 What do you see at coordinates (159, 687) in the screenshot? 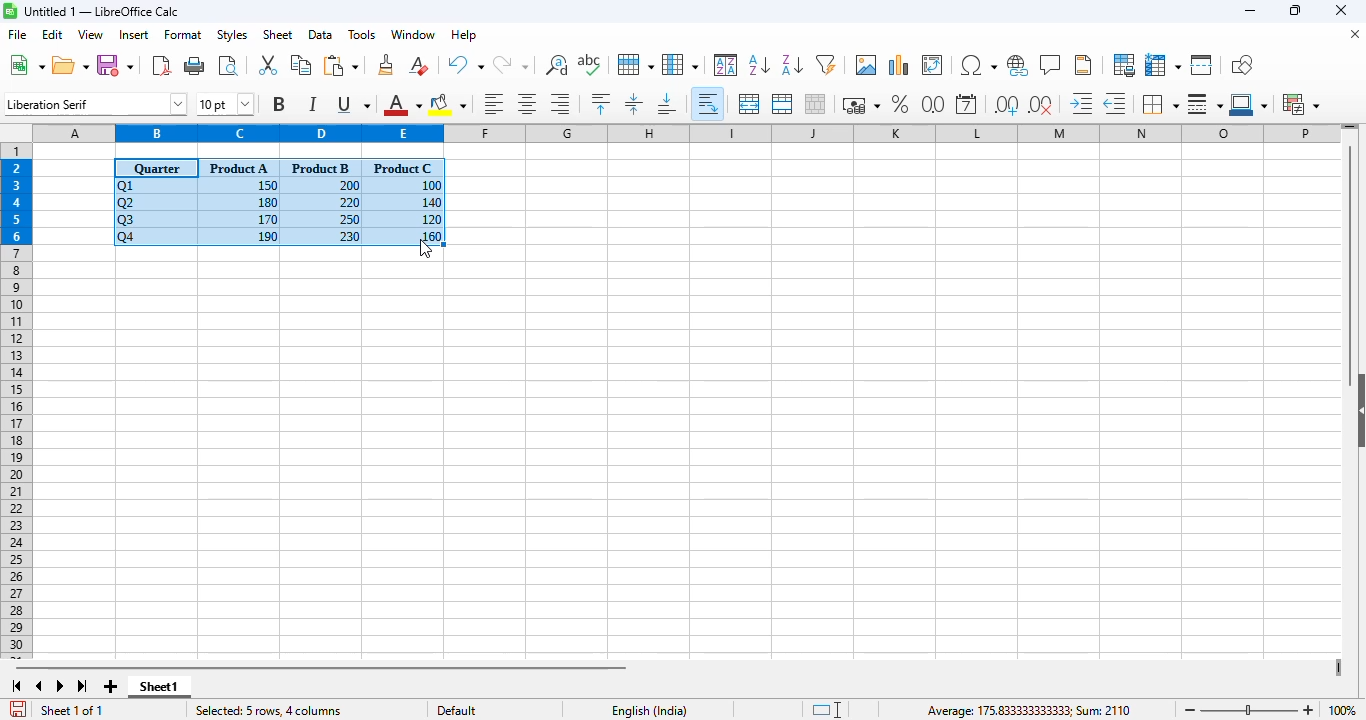
I see `sheet1` at bounding box center [159, 687].